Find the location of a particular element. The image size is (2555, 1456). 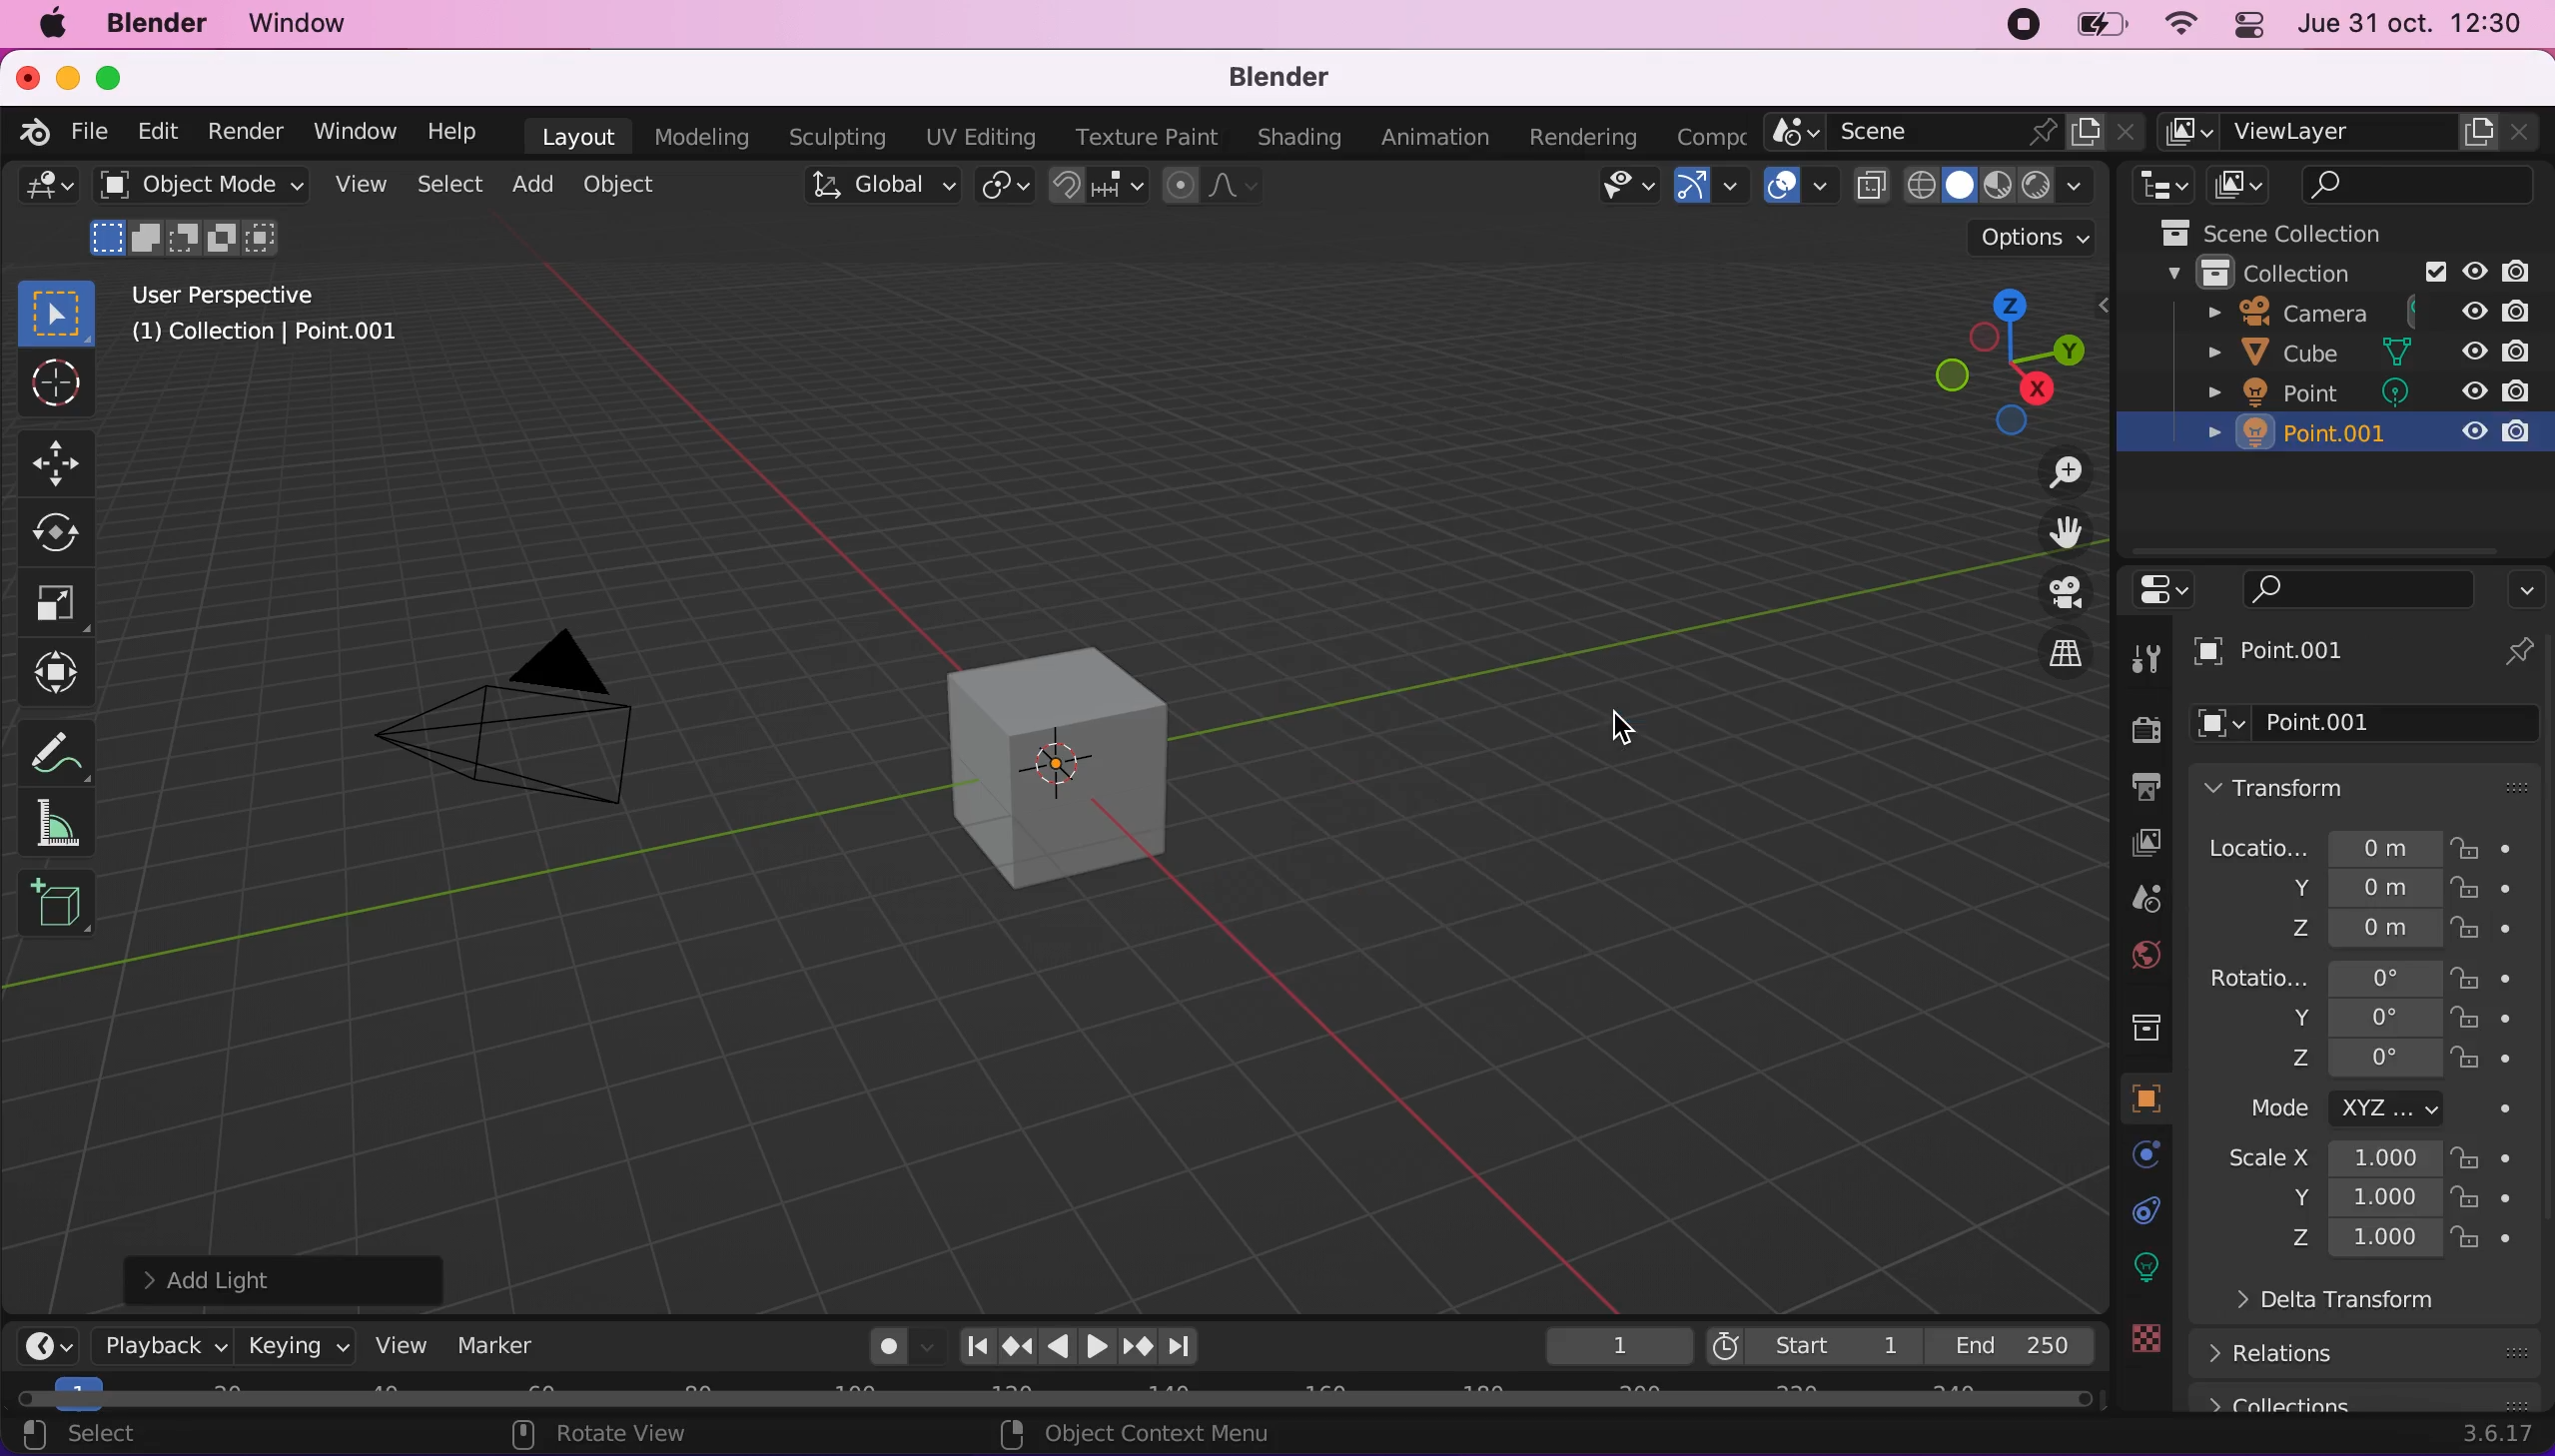

data is located at coordinates (2134, 1097).